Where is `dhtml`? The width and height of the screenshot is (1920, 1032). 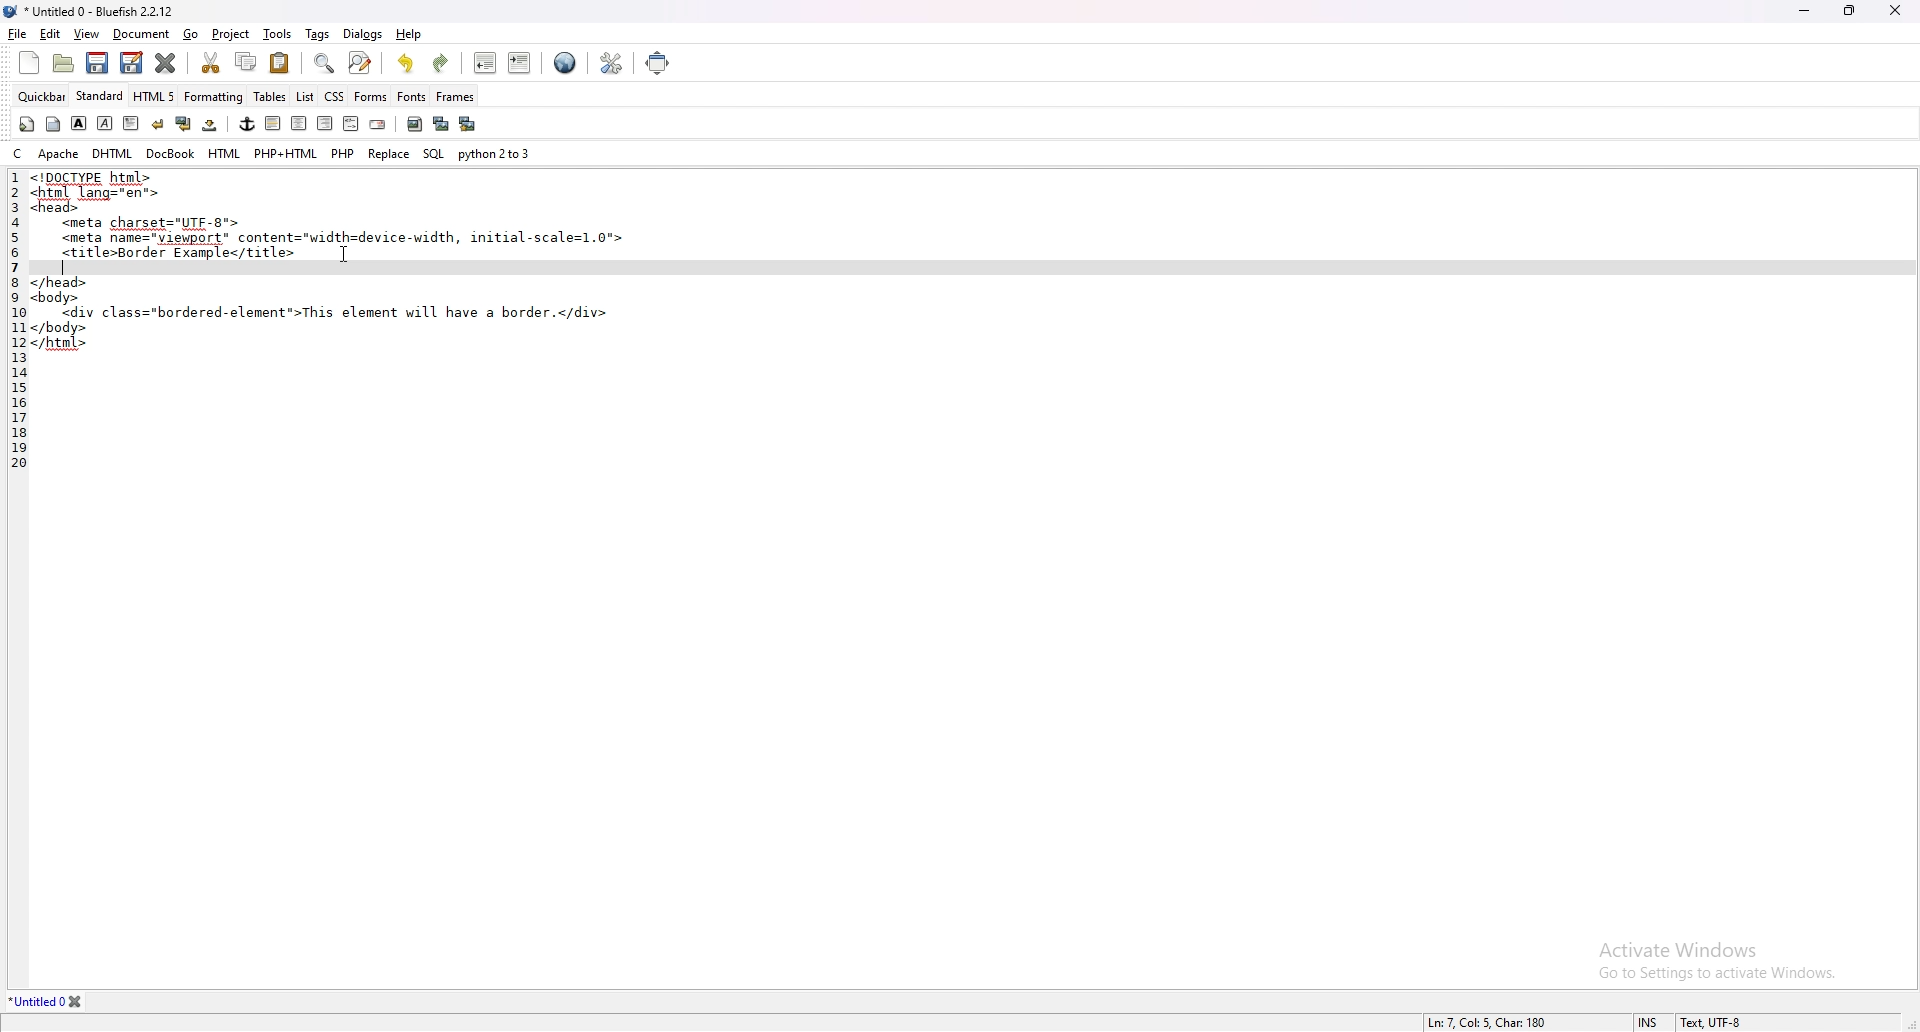 dhtml is located at coordinates (114, 152).